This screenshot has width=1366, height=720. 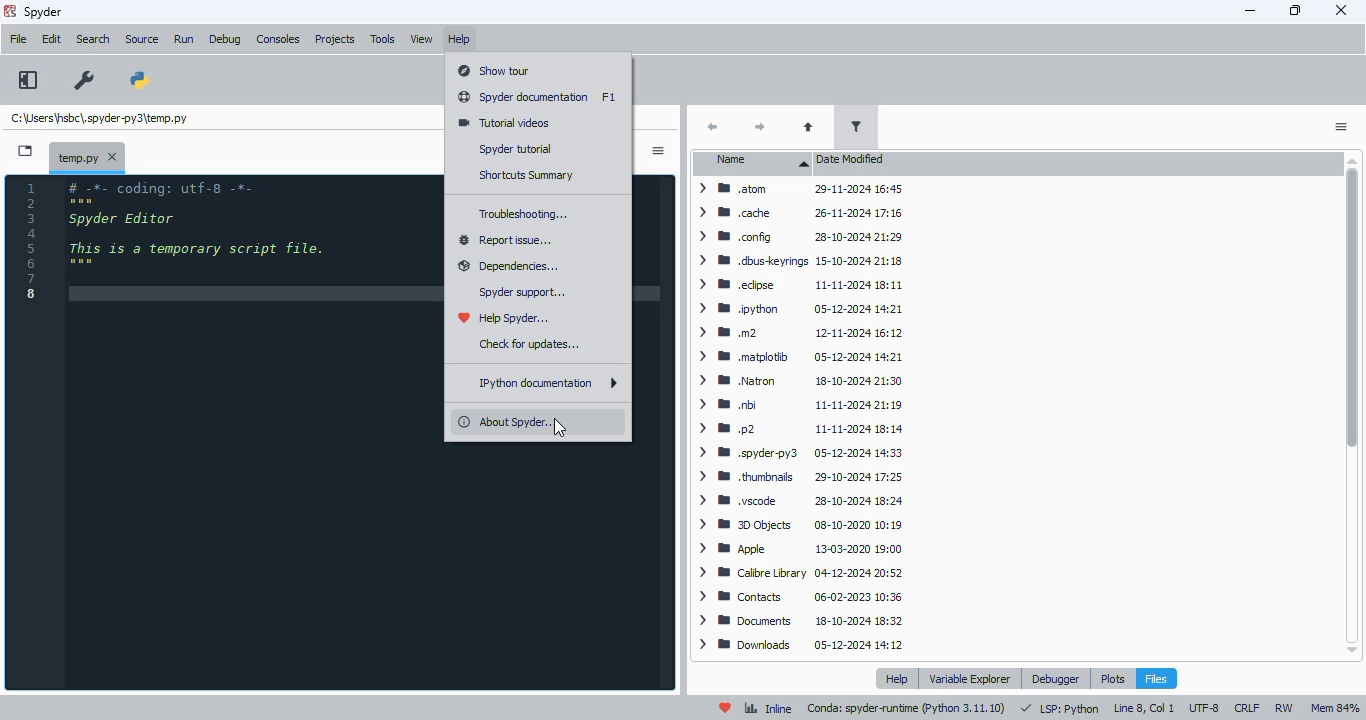 I want to click on files, so click(x=1155, y=677).